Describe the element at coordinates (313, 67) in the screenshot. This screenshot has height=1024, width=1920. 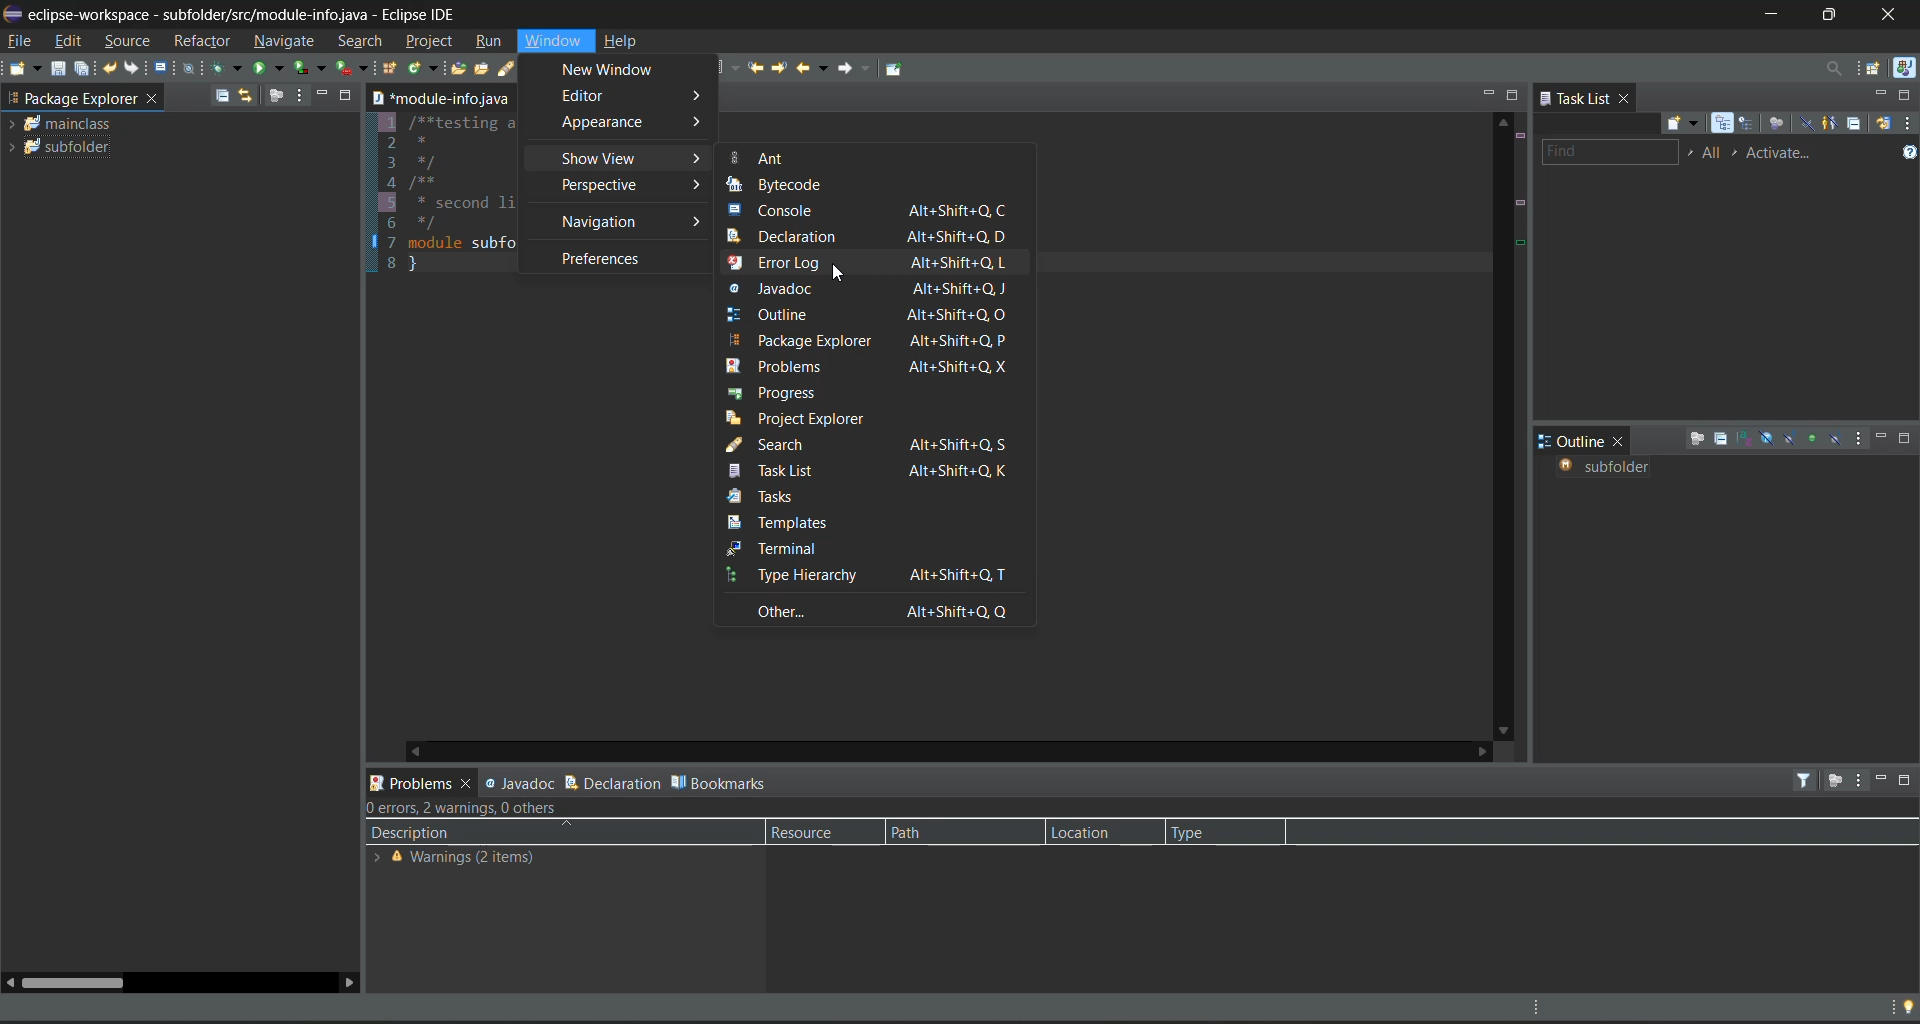
I see `coverage` at that location.